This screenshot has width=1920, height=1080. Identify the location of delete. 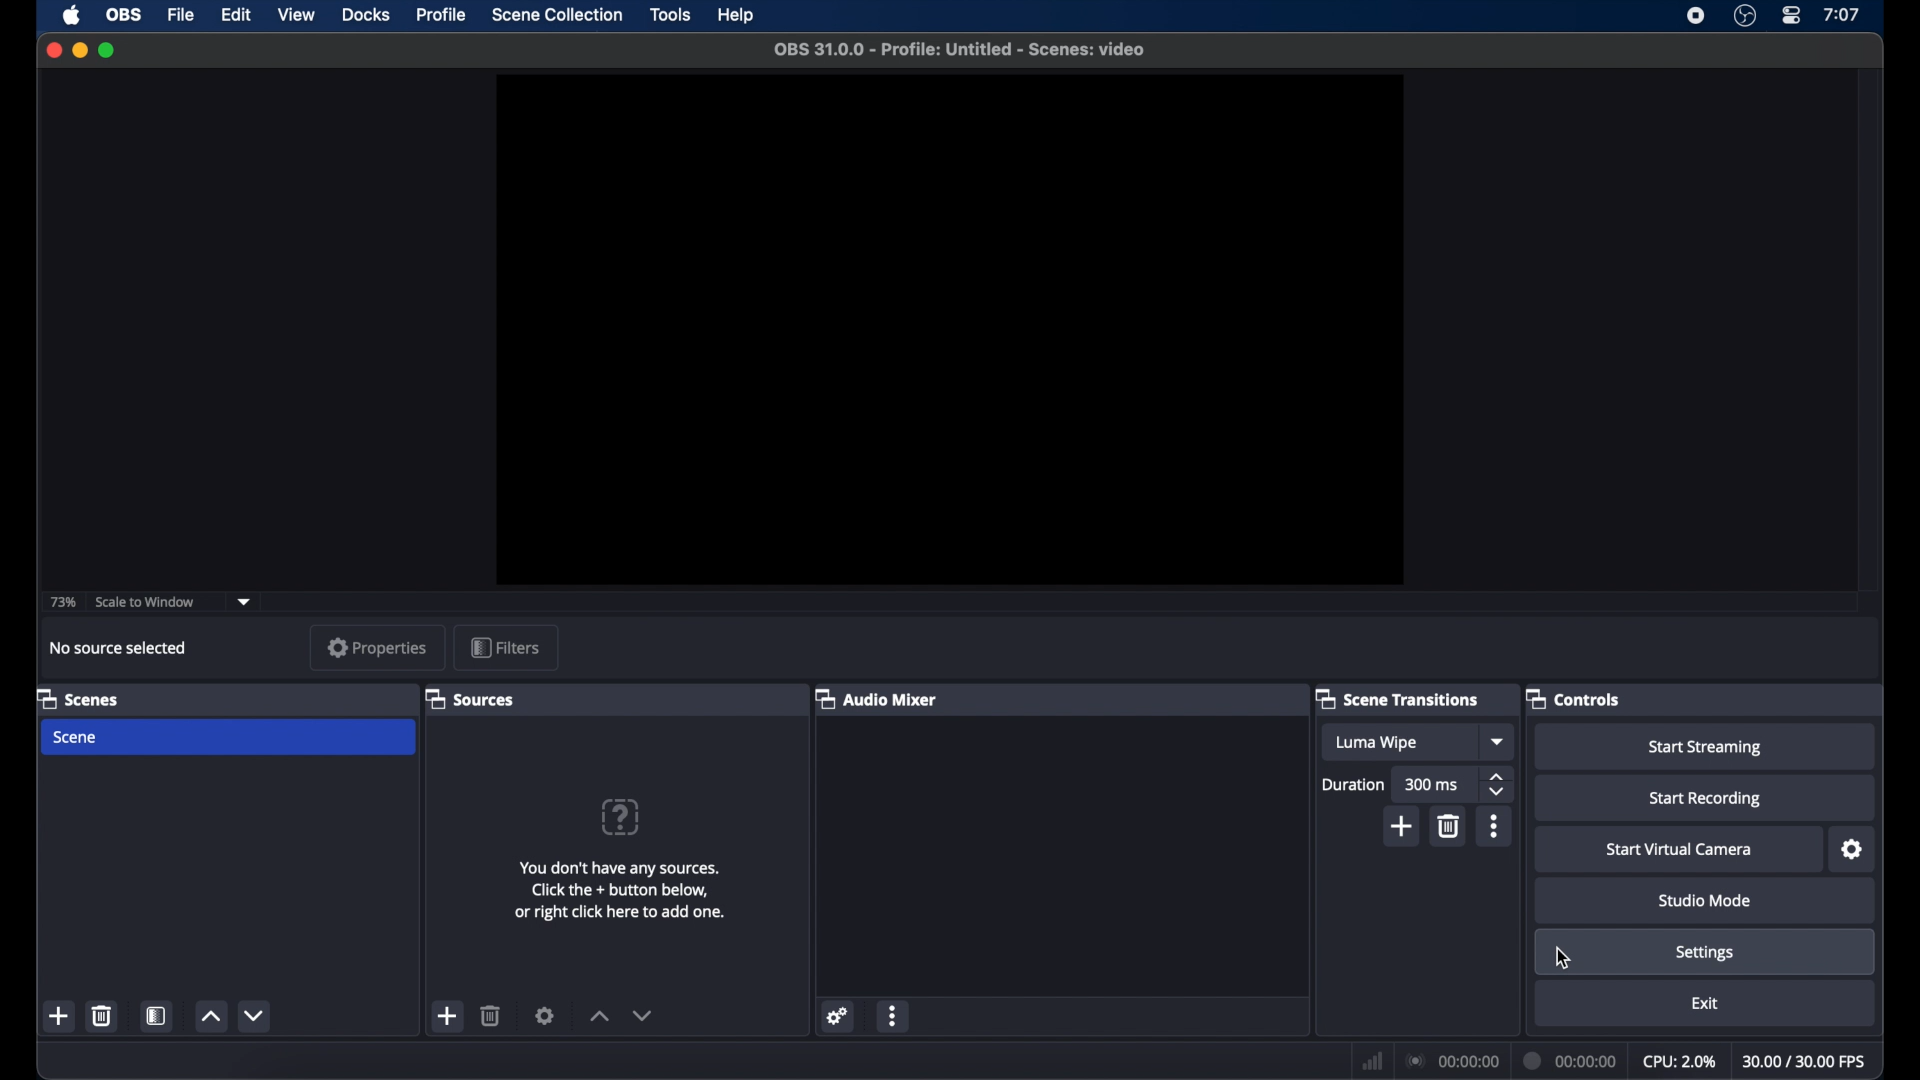
(491, 1016).